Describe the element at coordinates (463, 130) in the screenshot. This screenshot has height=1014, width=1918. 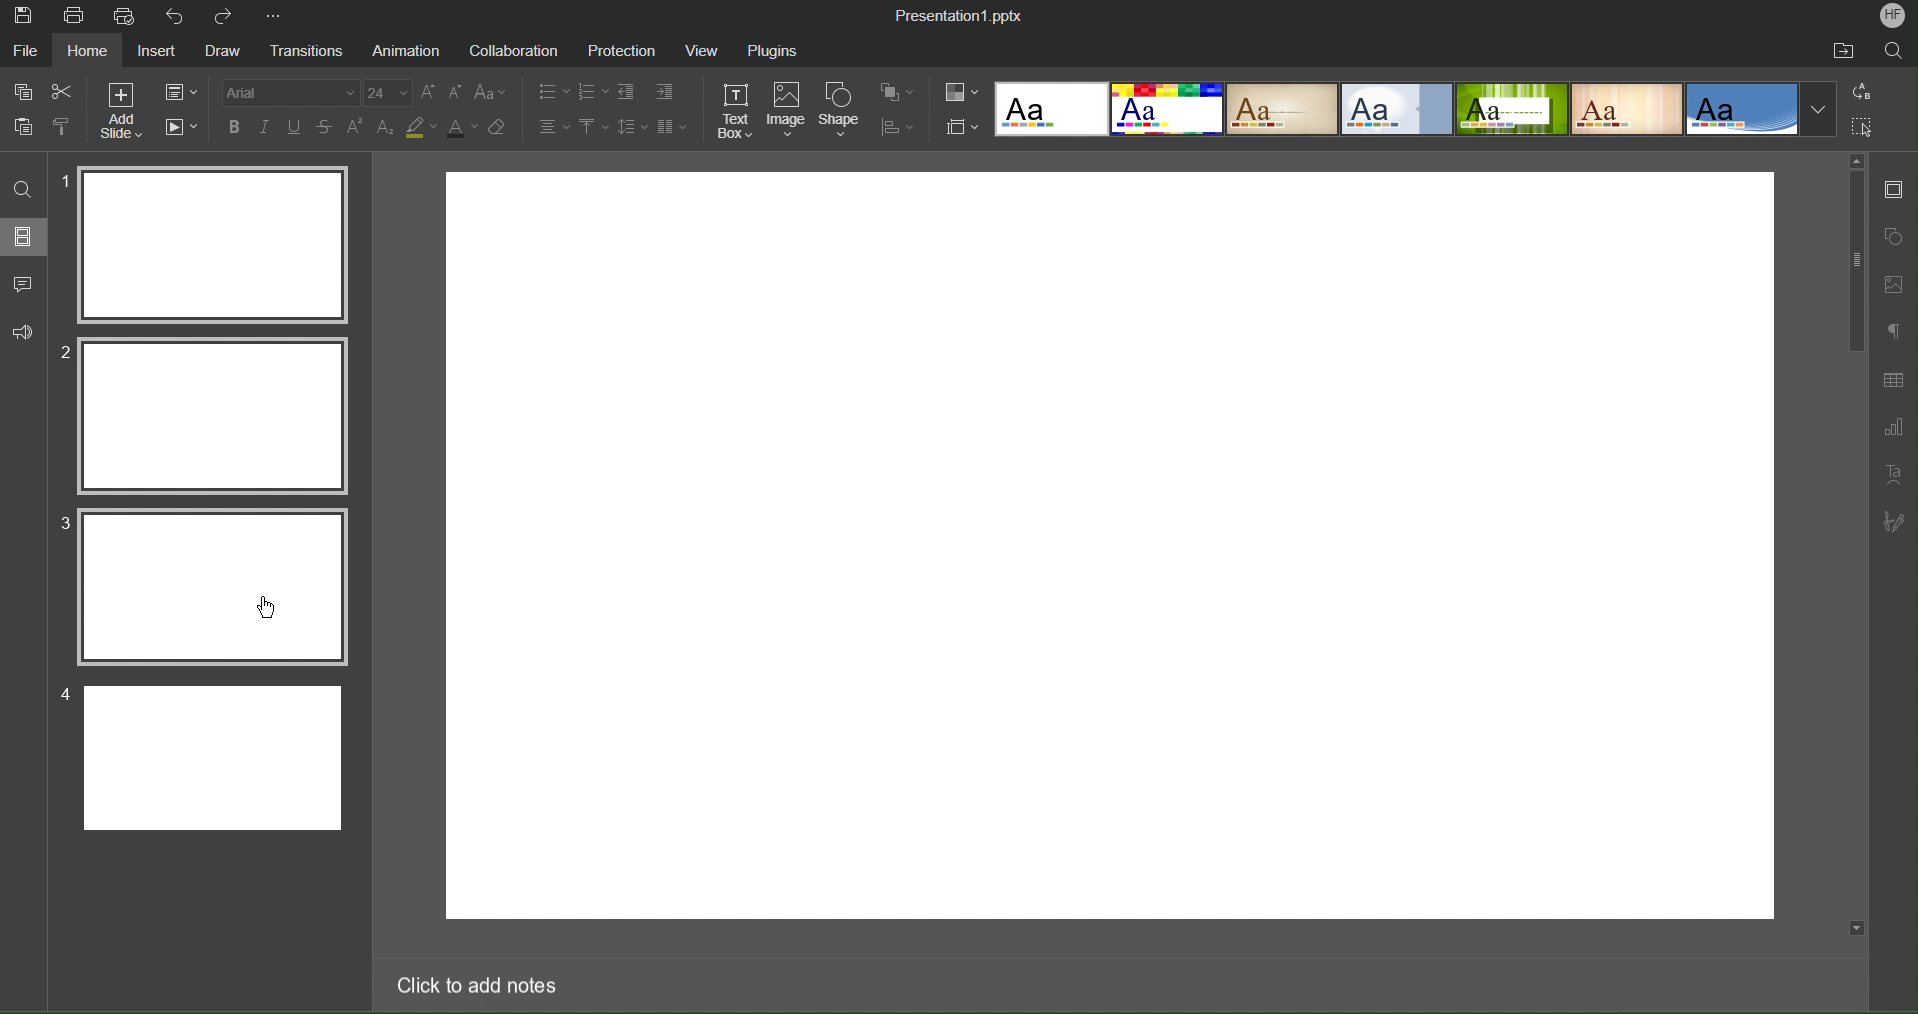
I see `font color` at that location.